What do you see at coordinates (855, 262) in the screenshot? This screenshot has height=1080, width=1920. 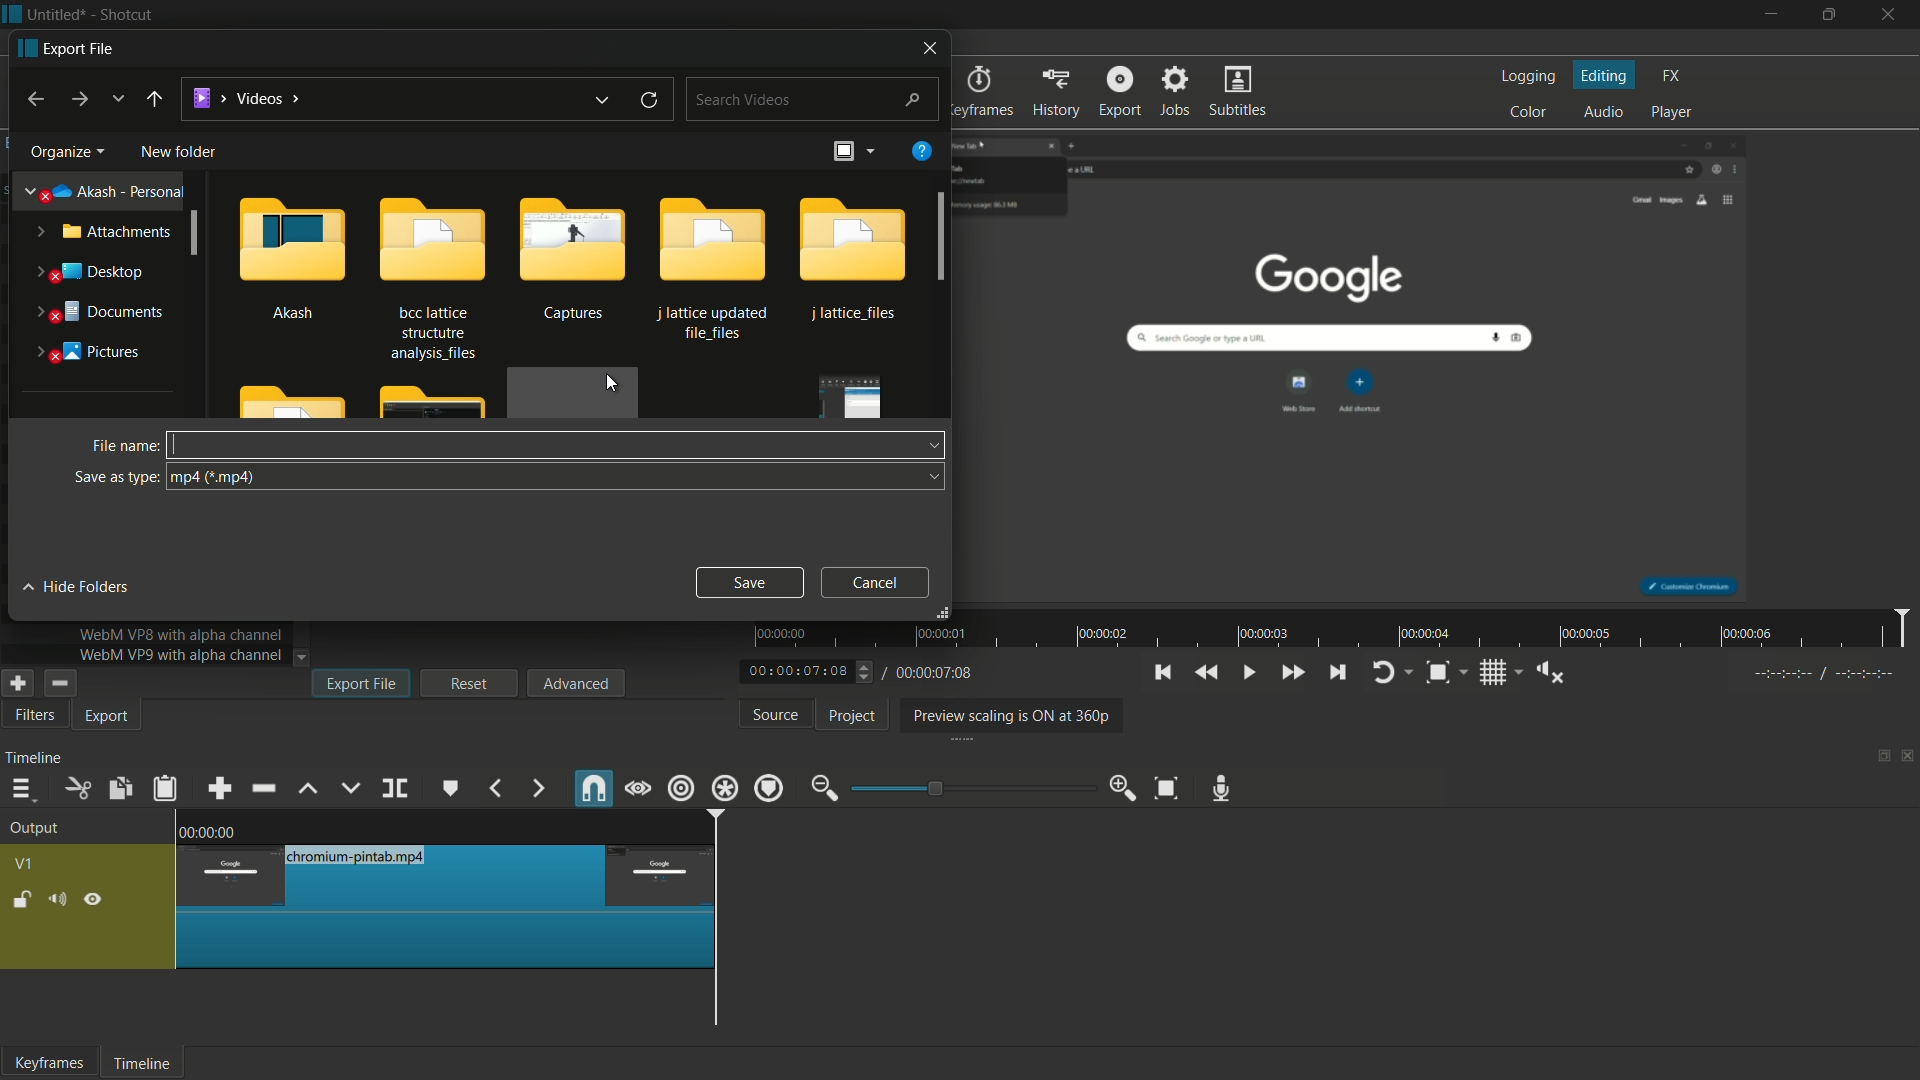 I see `folder-1` at bounding box center [855, 262].